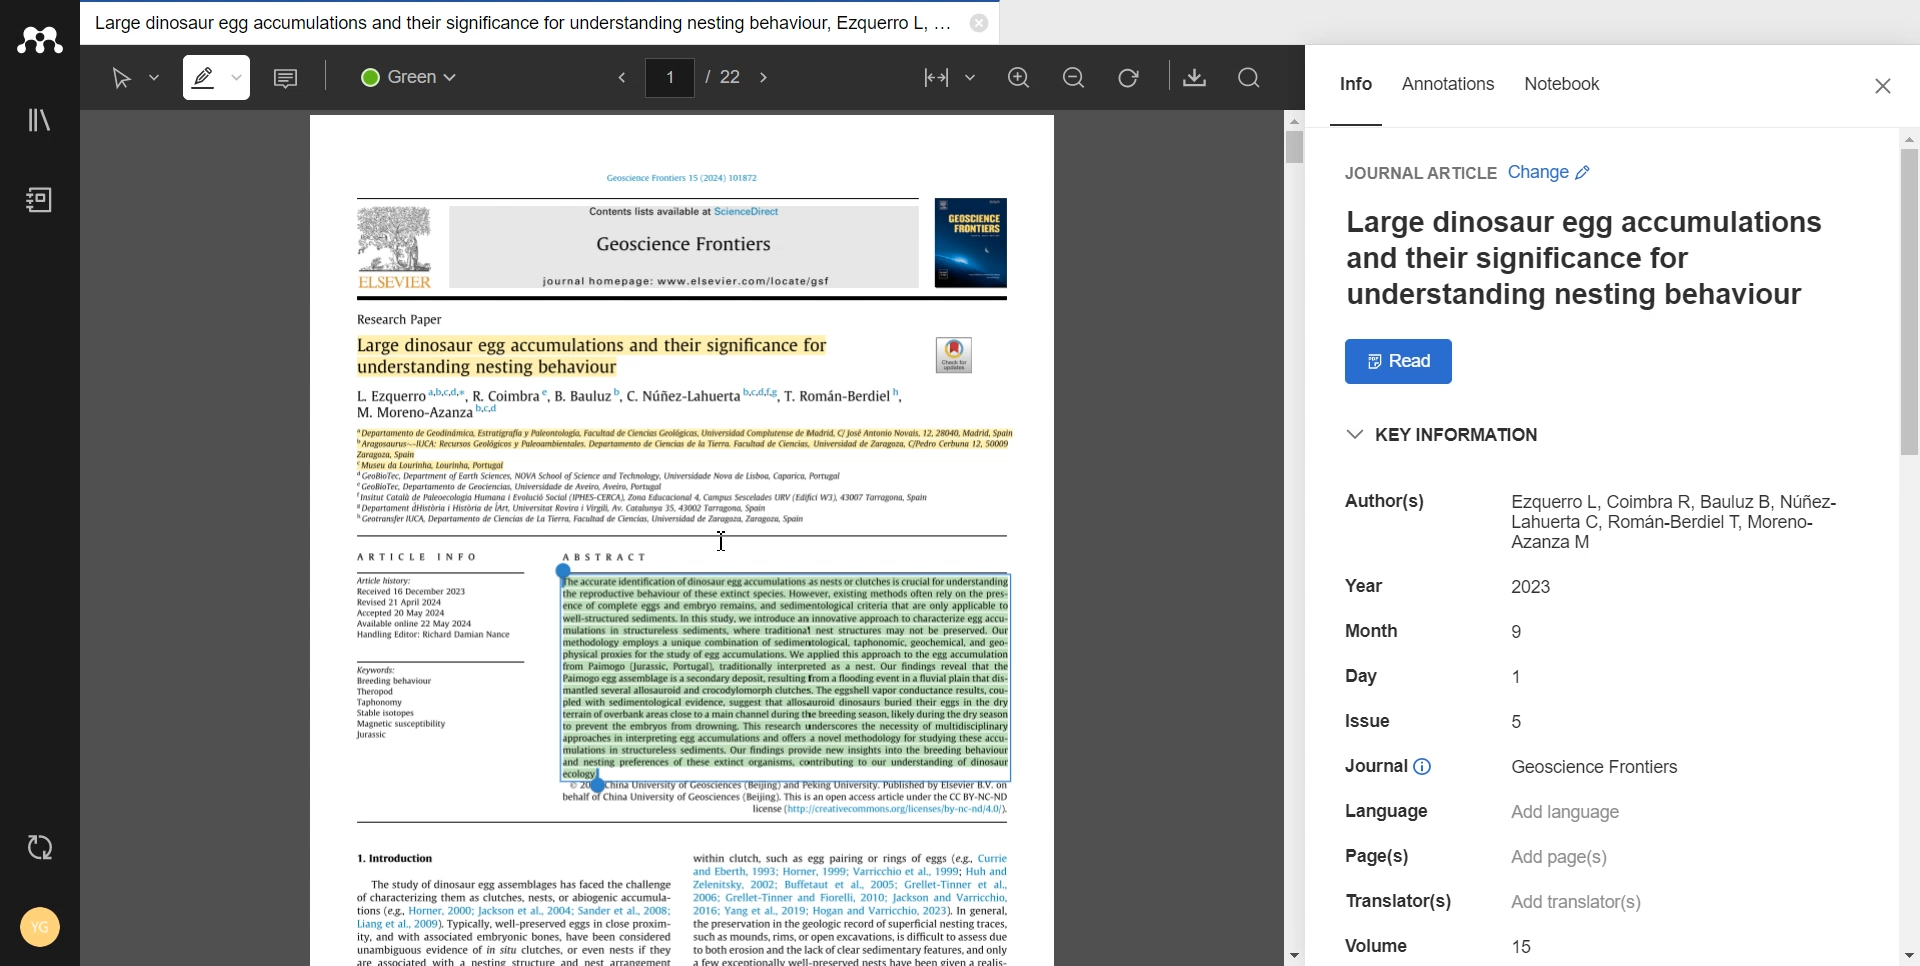 The width and height of the screenshot is (1920, 966). What do you see at coordinates (1539, 586) in the screenshot?
I see `text` at bounding box center [1539, 586].